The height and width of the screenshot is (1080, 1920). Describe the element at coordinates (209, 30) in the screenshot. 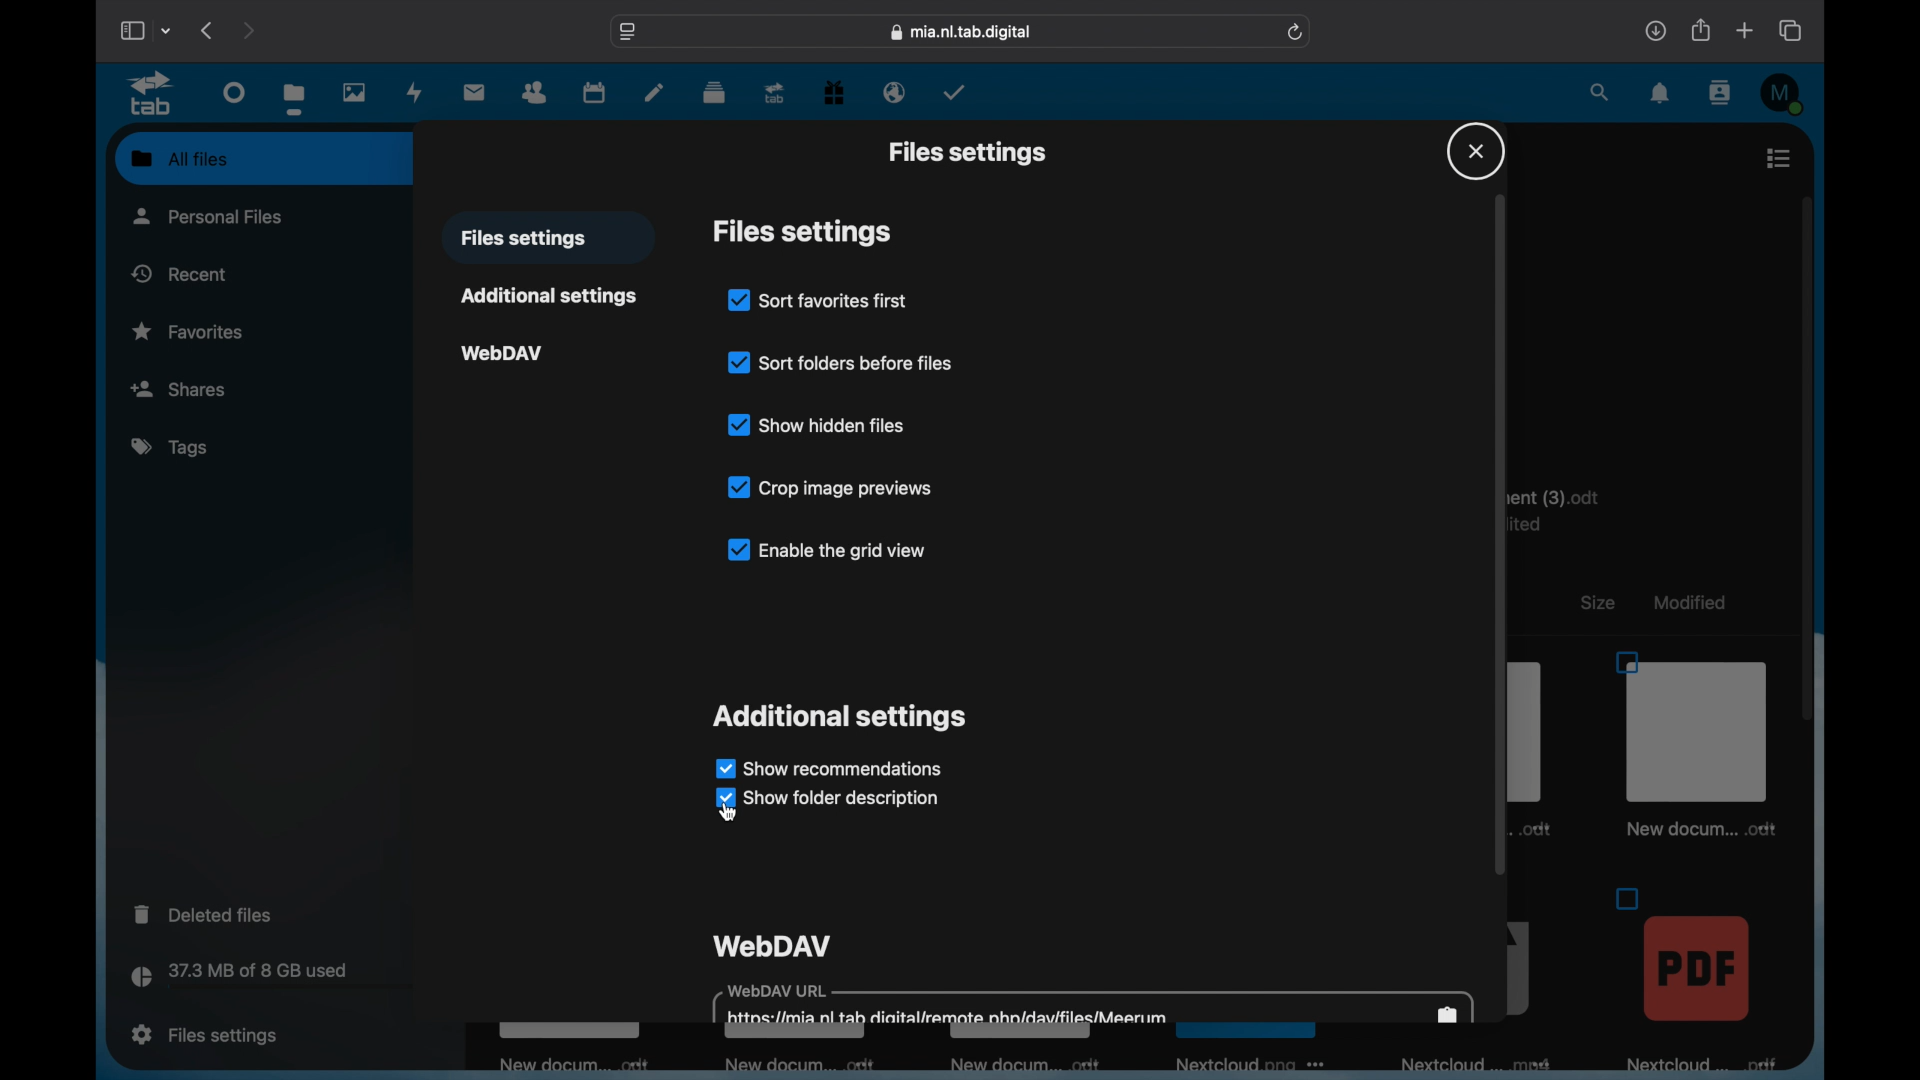

I see `previous` at that location.